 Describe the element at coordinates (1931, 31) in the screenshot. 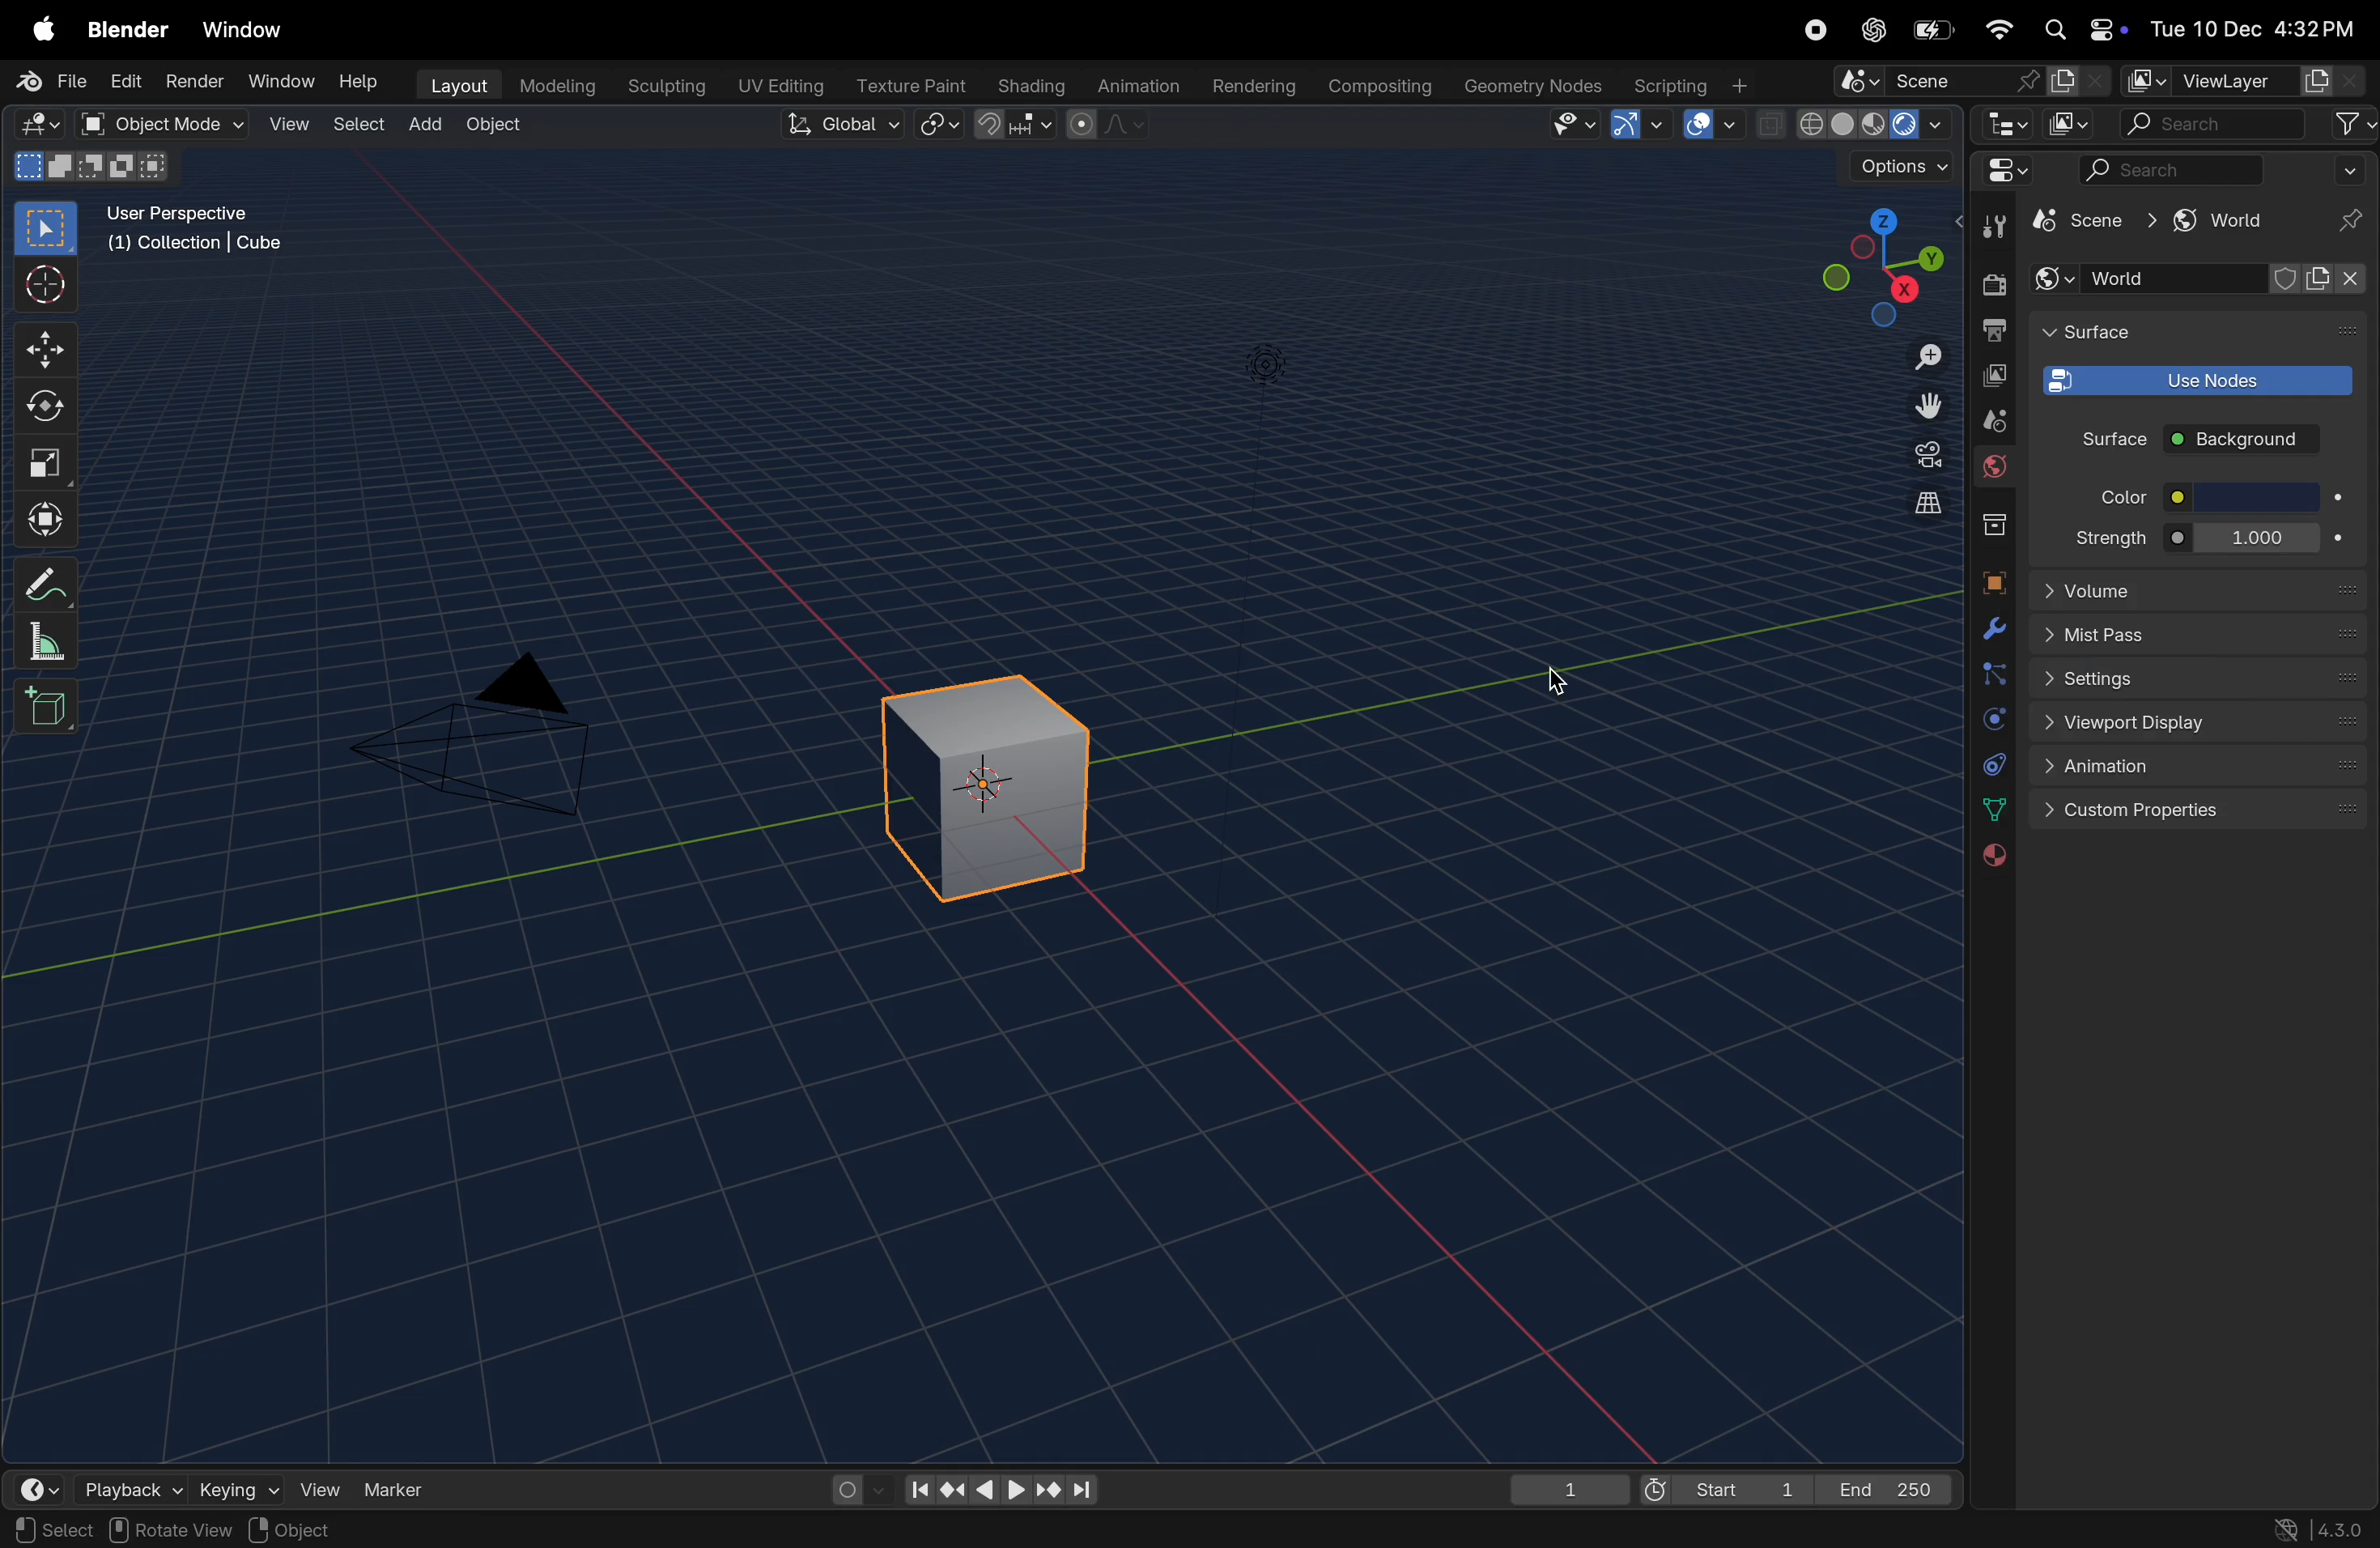

I see `battery` at that location.